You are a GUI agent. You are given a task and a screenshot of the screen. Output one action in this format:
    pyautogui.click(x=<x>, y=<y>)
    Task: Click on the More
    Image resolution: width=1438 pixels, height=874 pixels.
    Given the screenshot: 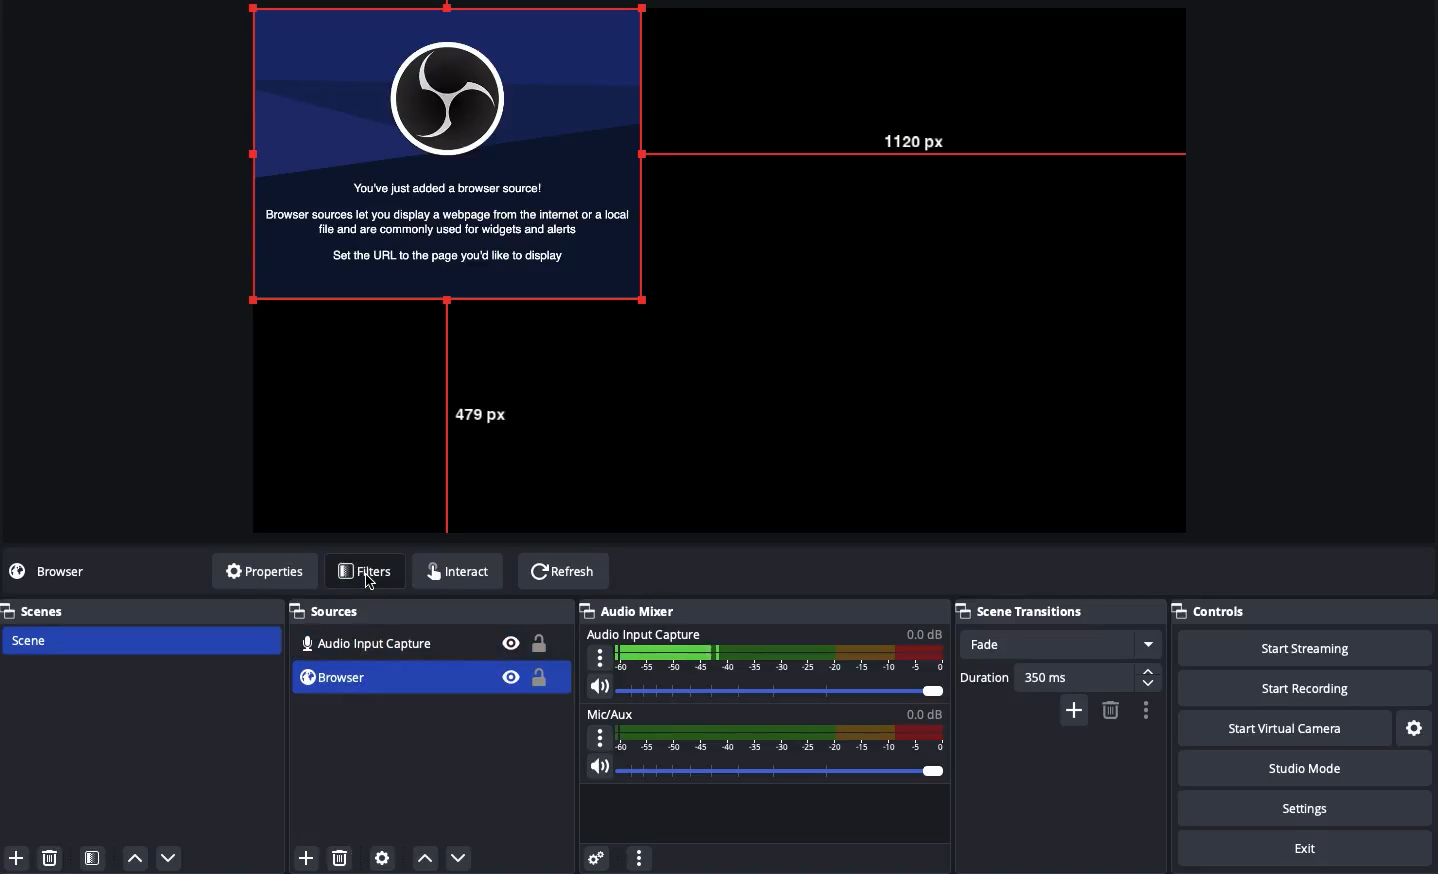 What is the action you would take?
    pyautogui.click(x=644, y=854)
    